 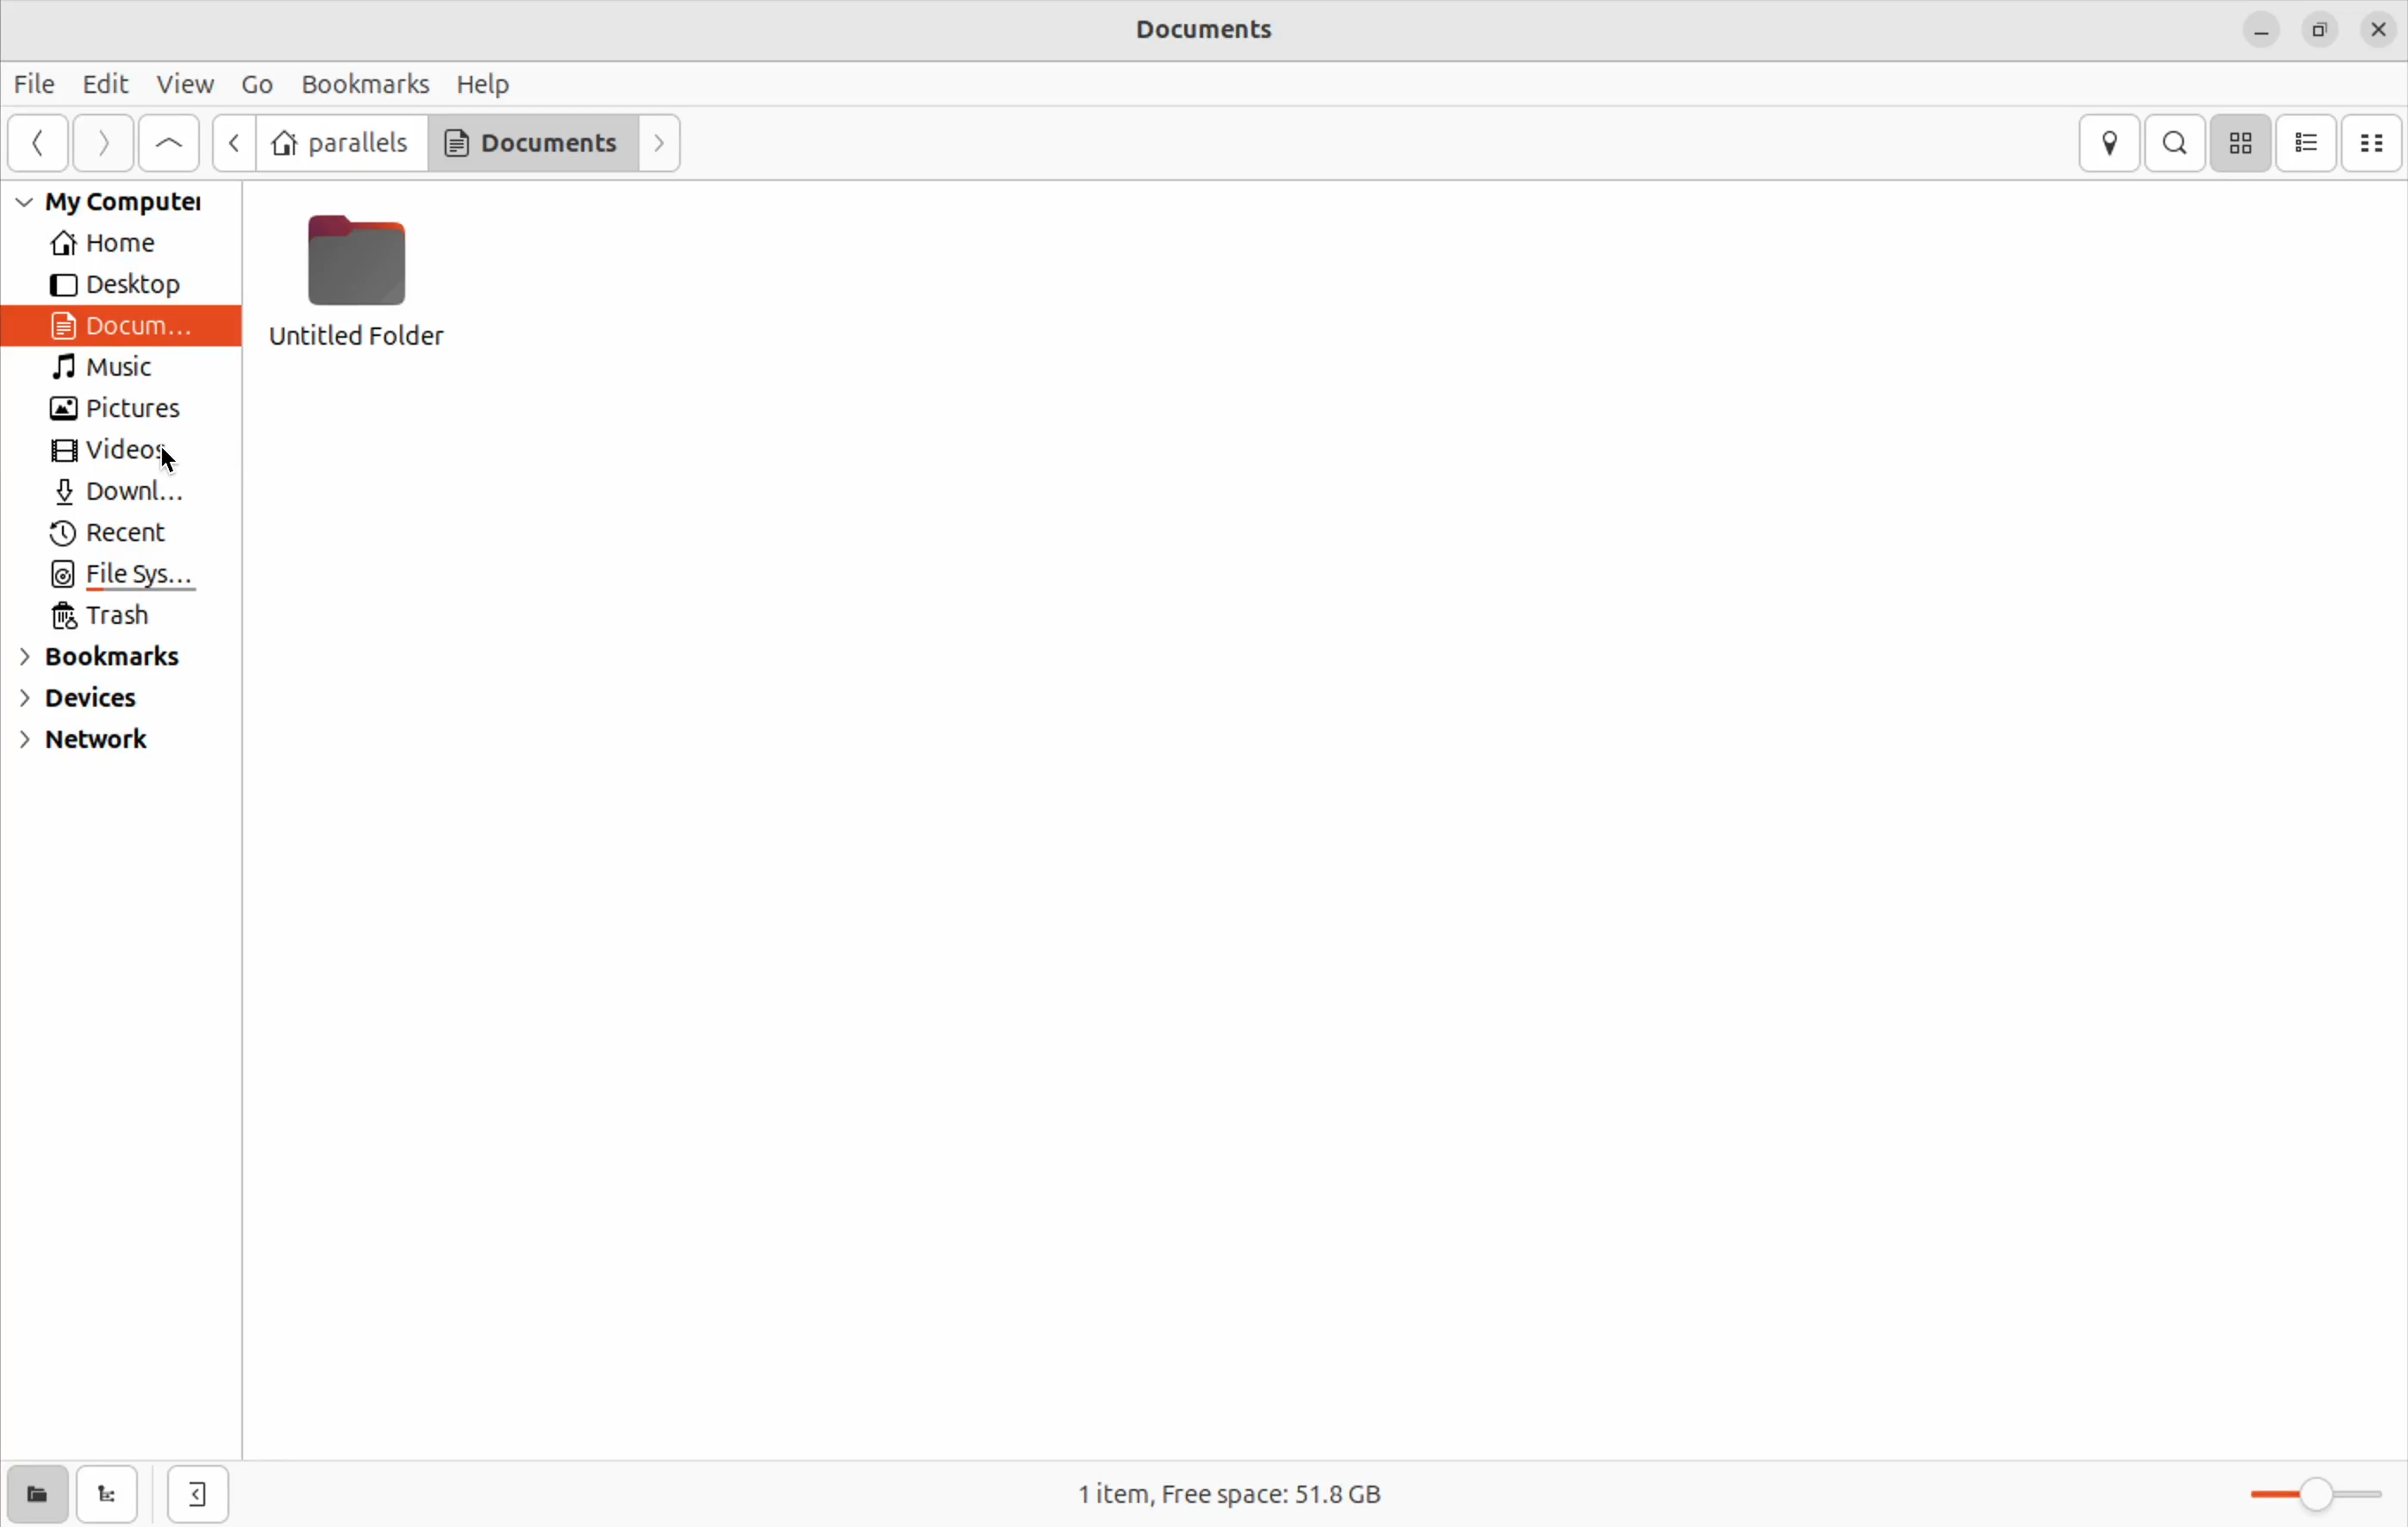 What do you see at coordinates (2324, 25) in the screenshot?
I see `resize` at bounding box center [2324, 25].